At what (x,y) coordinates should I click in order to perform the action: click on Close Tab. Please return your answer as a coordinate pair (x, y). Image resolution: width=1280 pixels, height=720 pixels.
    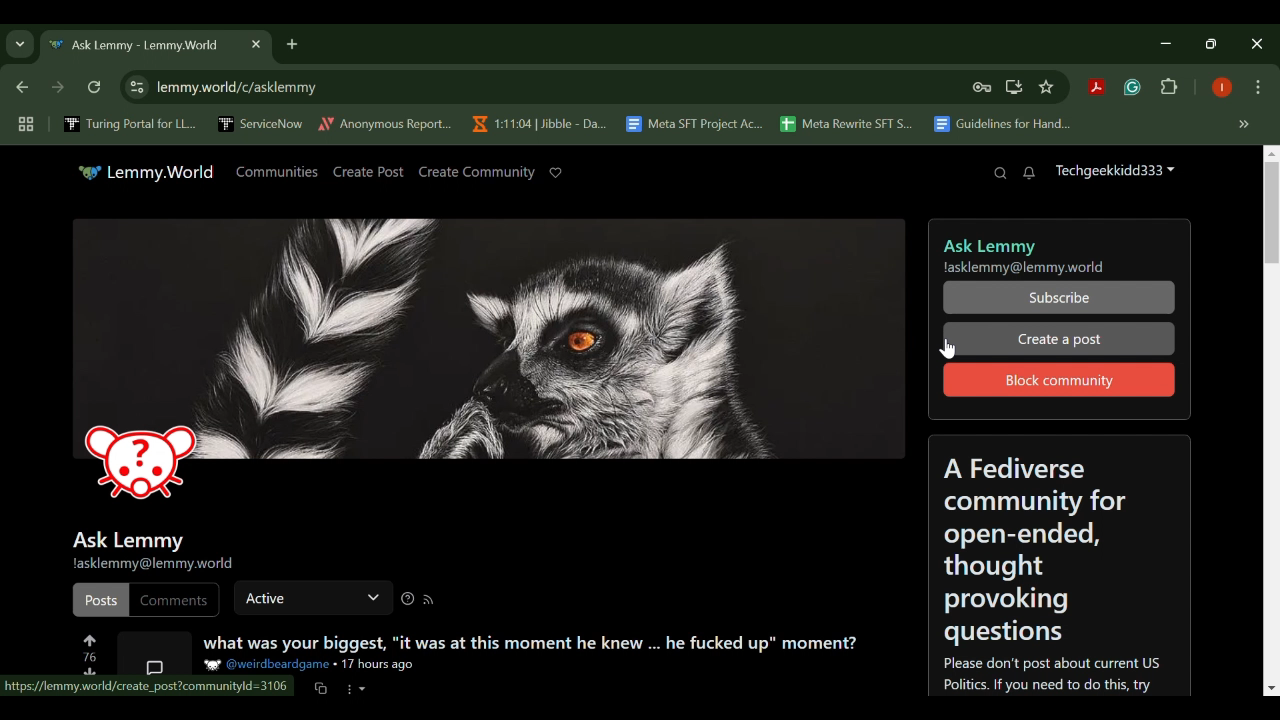
    Looking at the image, I should click on (254, 44).